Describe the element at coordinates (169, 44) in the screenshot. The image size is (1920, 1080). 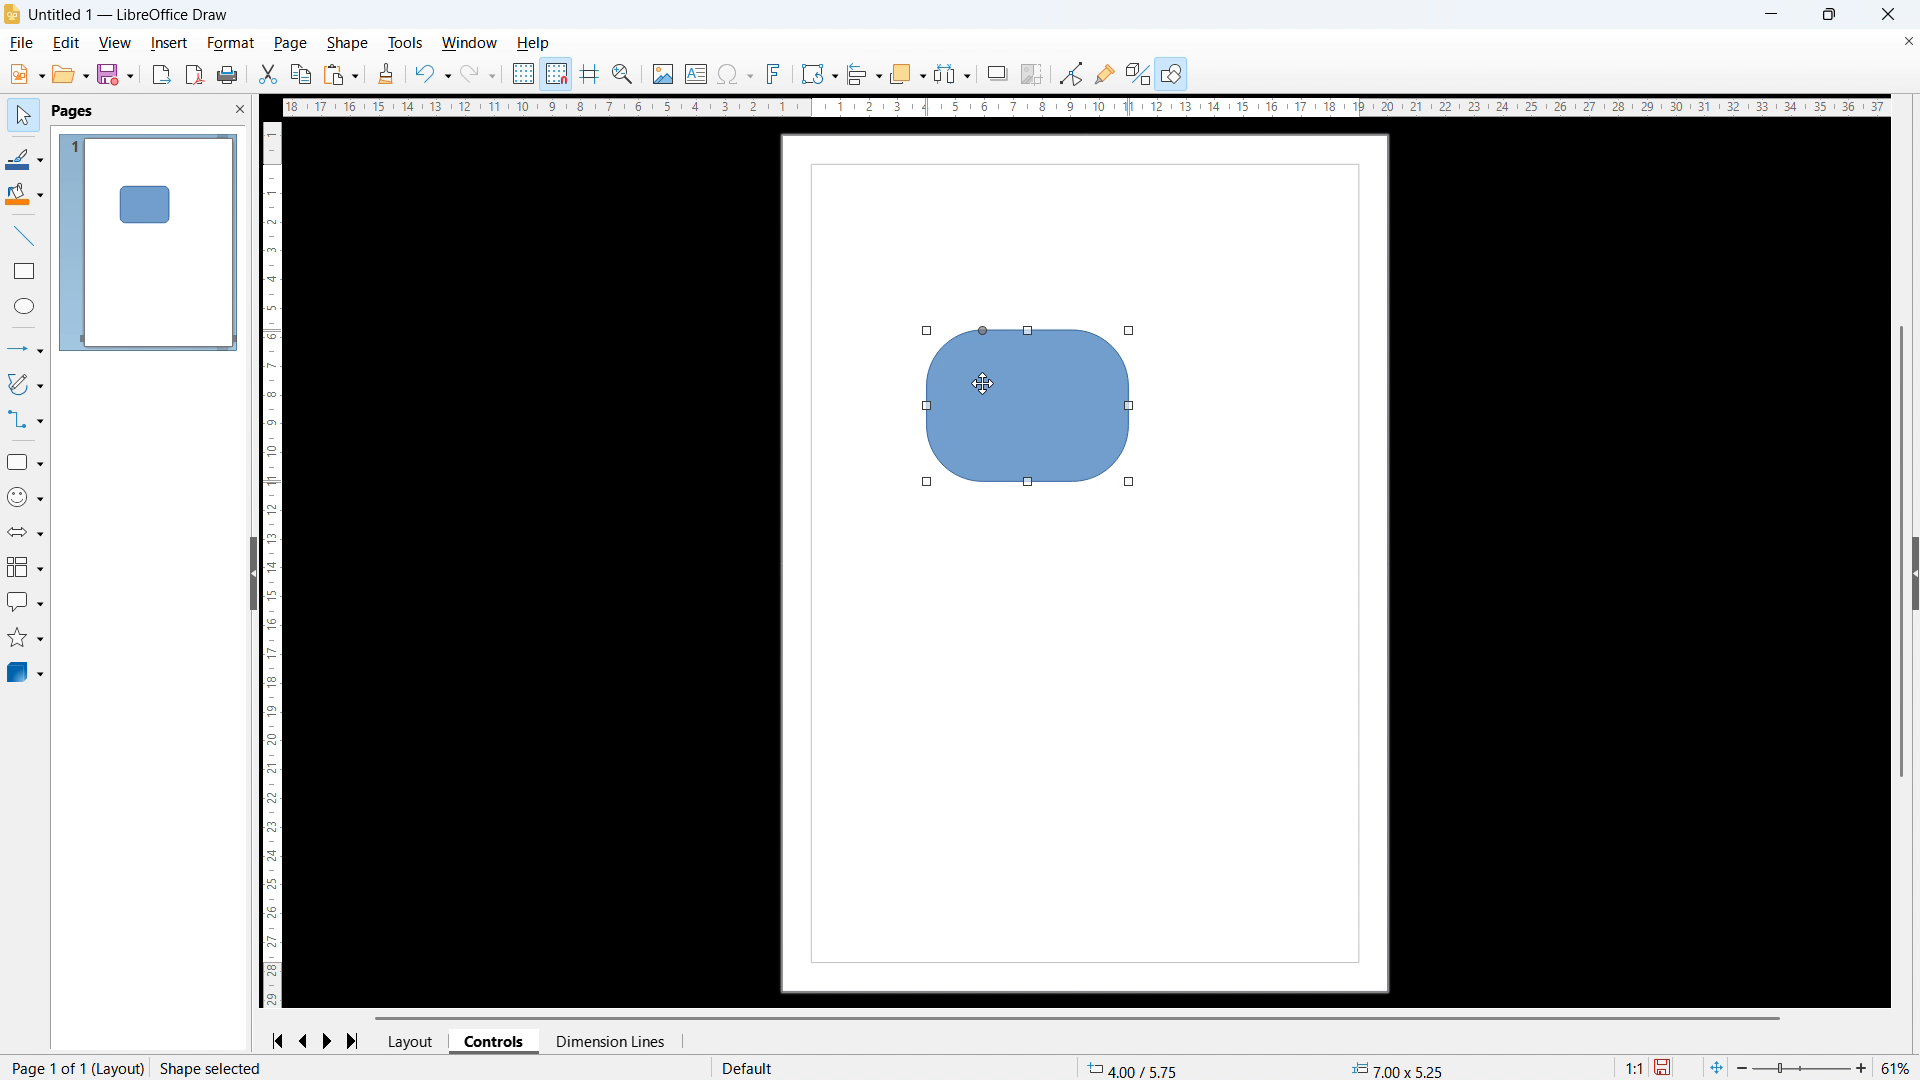
I see `Insert ` at that location.